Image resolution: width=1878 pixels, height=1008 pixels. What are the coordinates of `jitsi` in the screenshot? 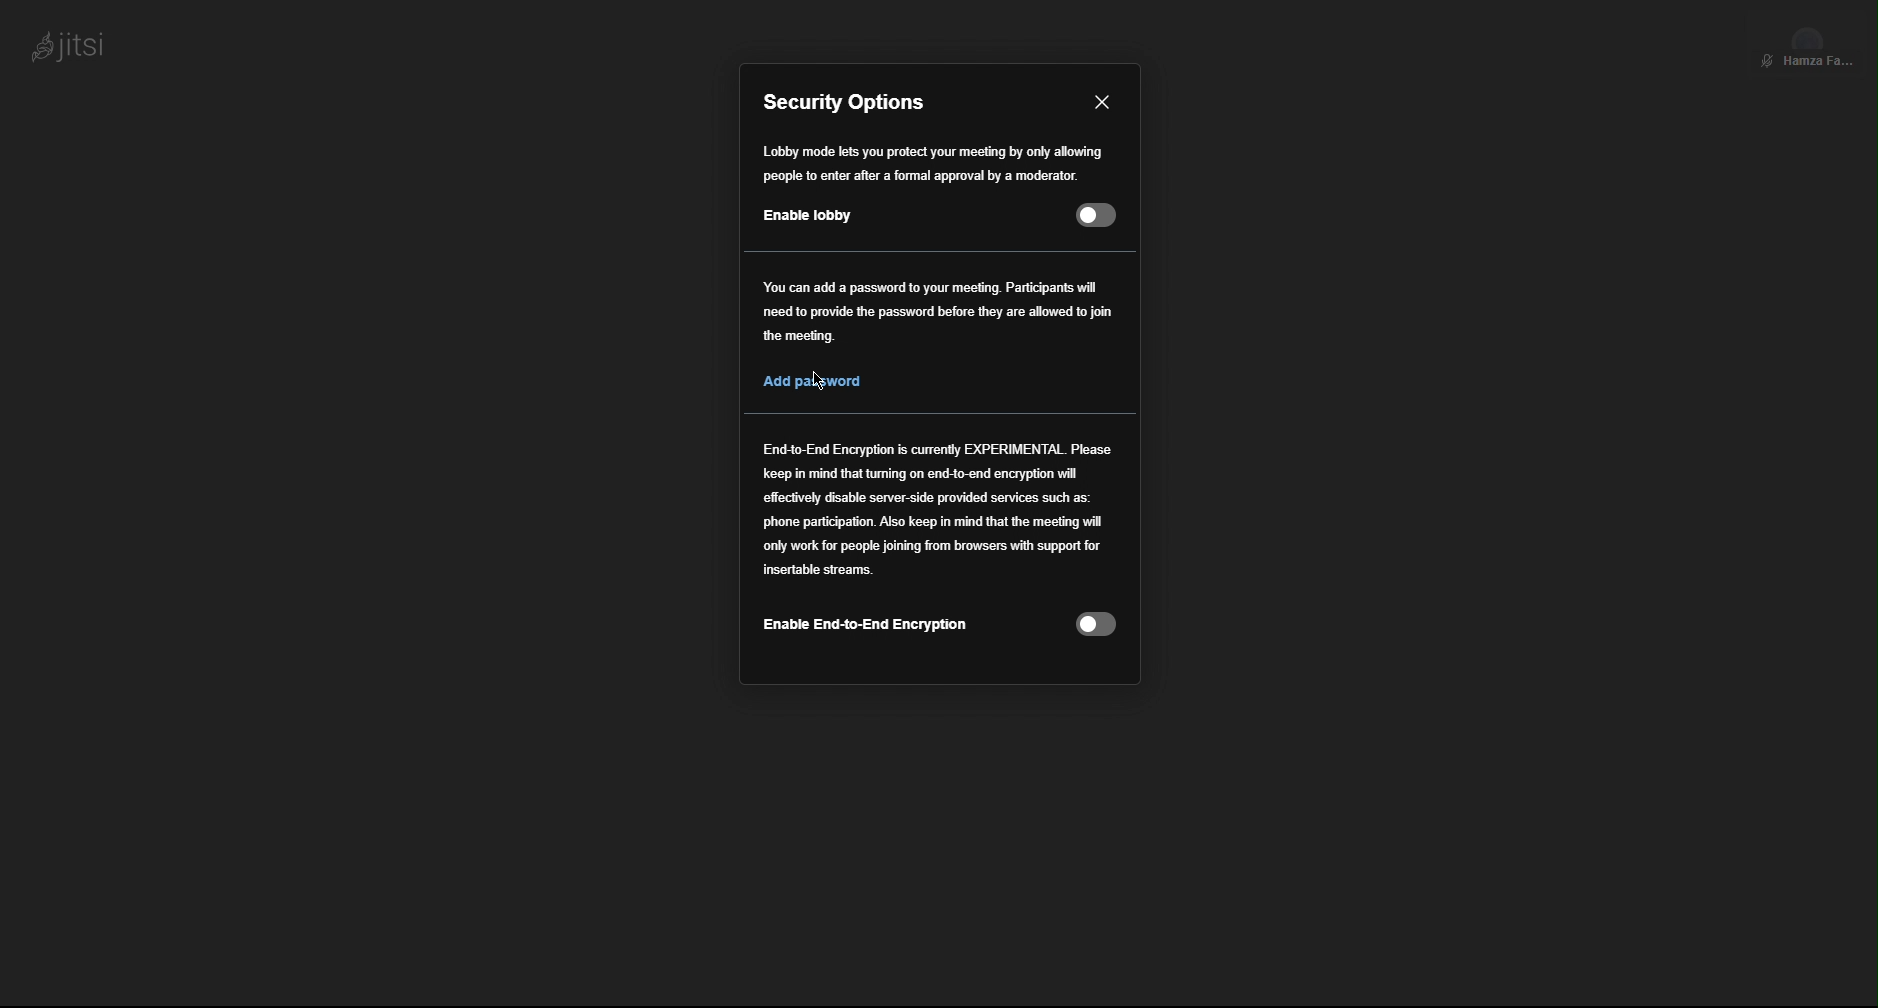 It's located at (65, 42).